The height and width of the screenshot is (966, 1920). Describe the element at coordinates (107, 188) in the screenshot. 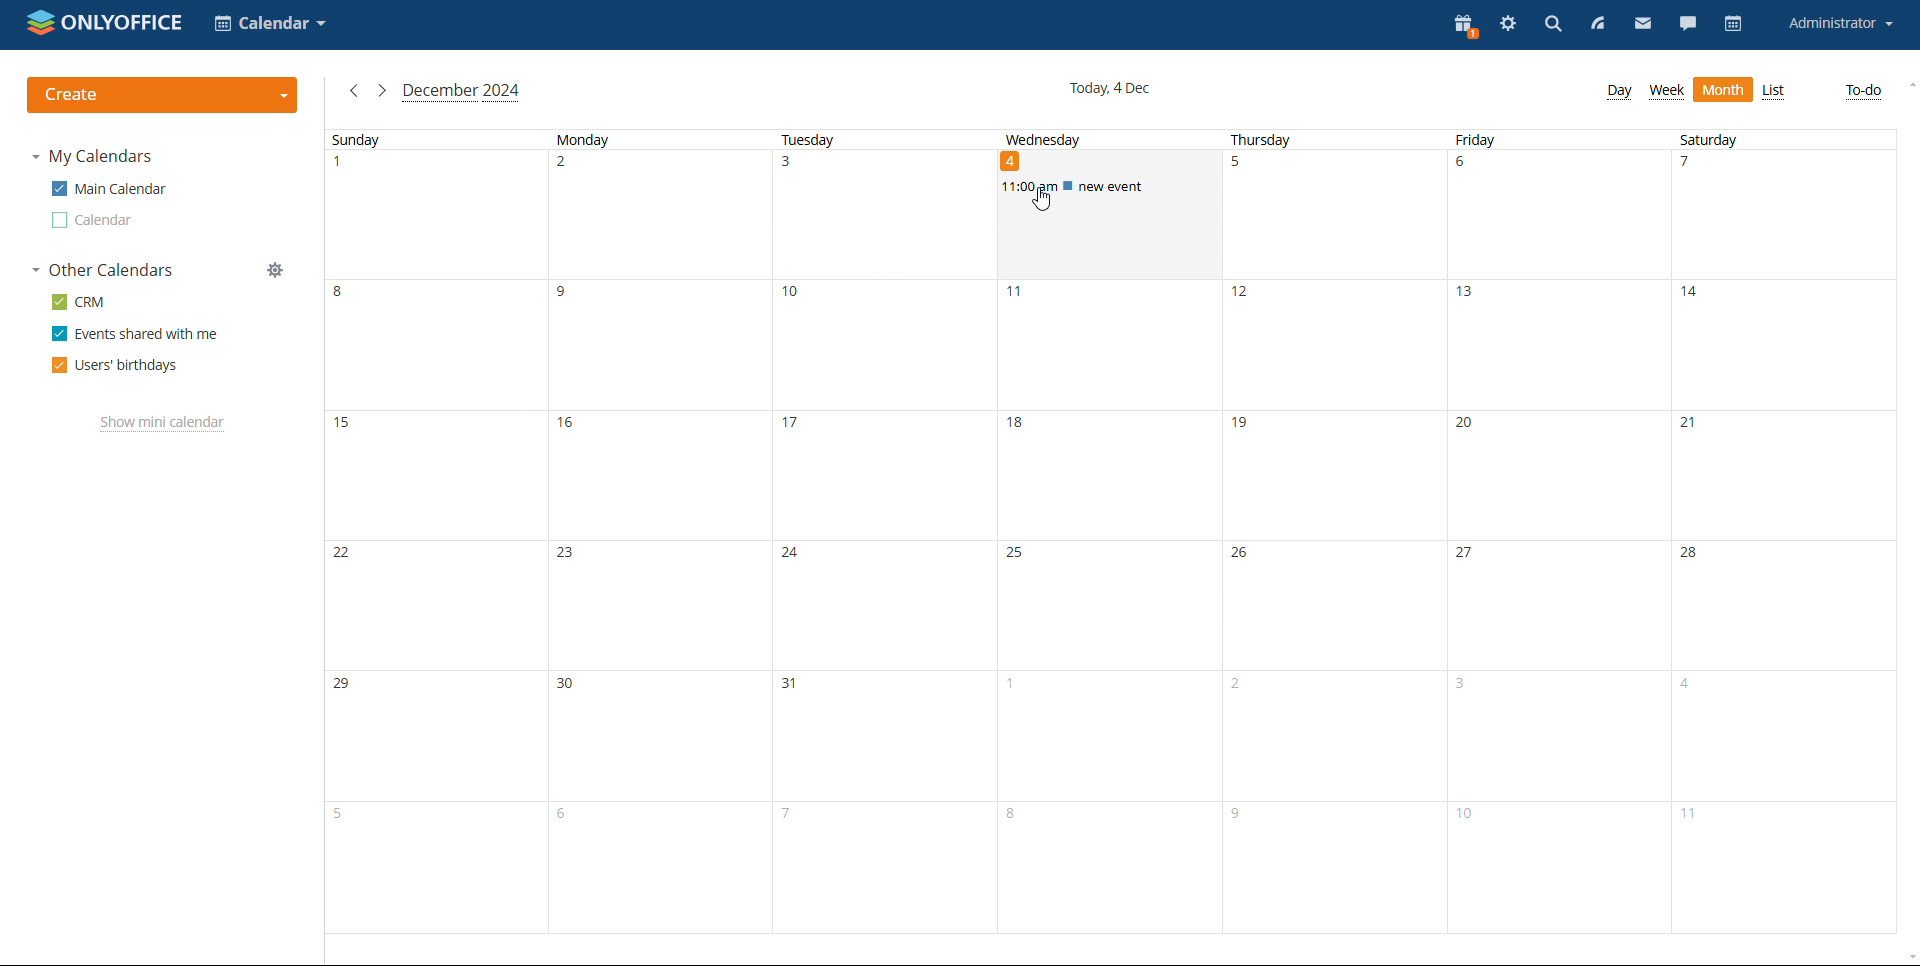

I see `main calendar` at that location.